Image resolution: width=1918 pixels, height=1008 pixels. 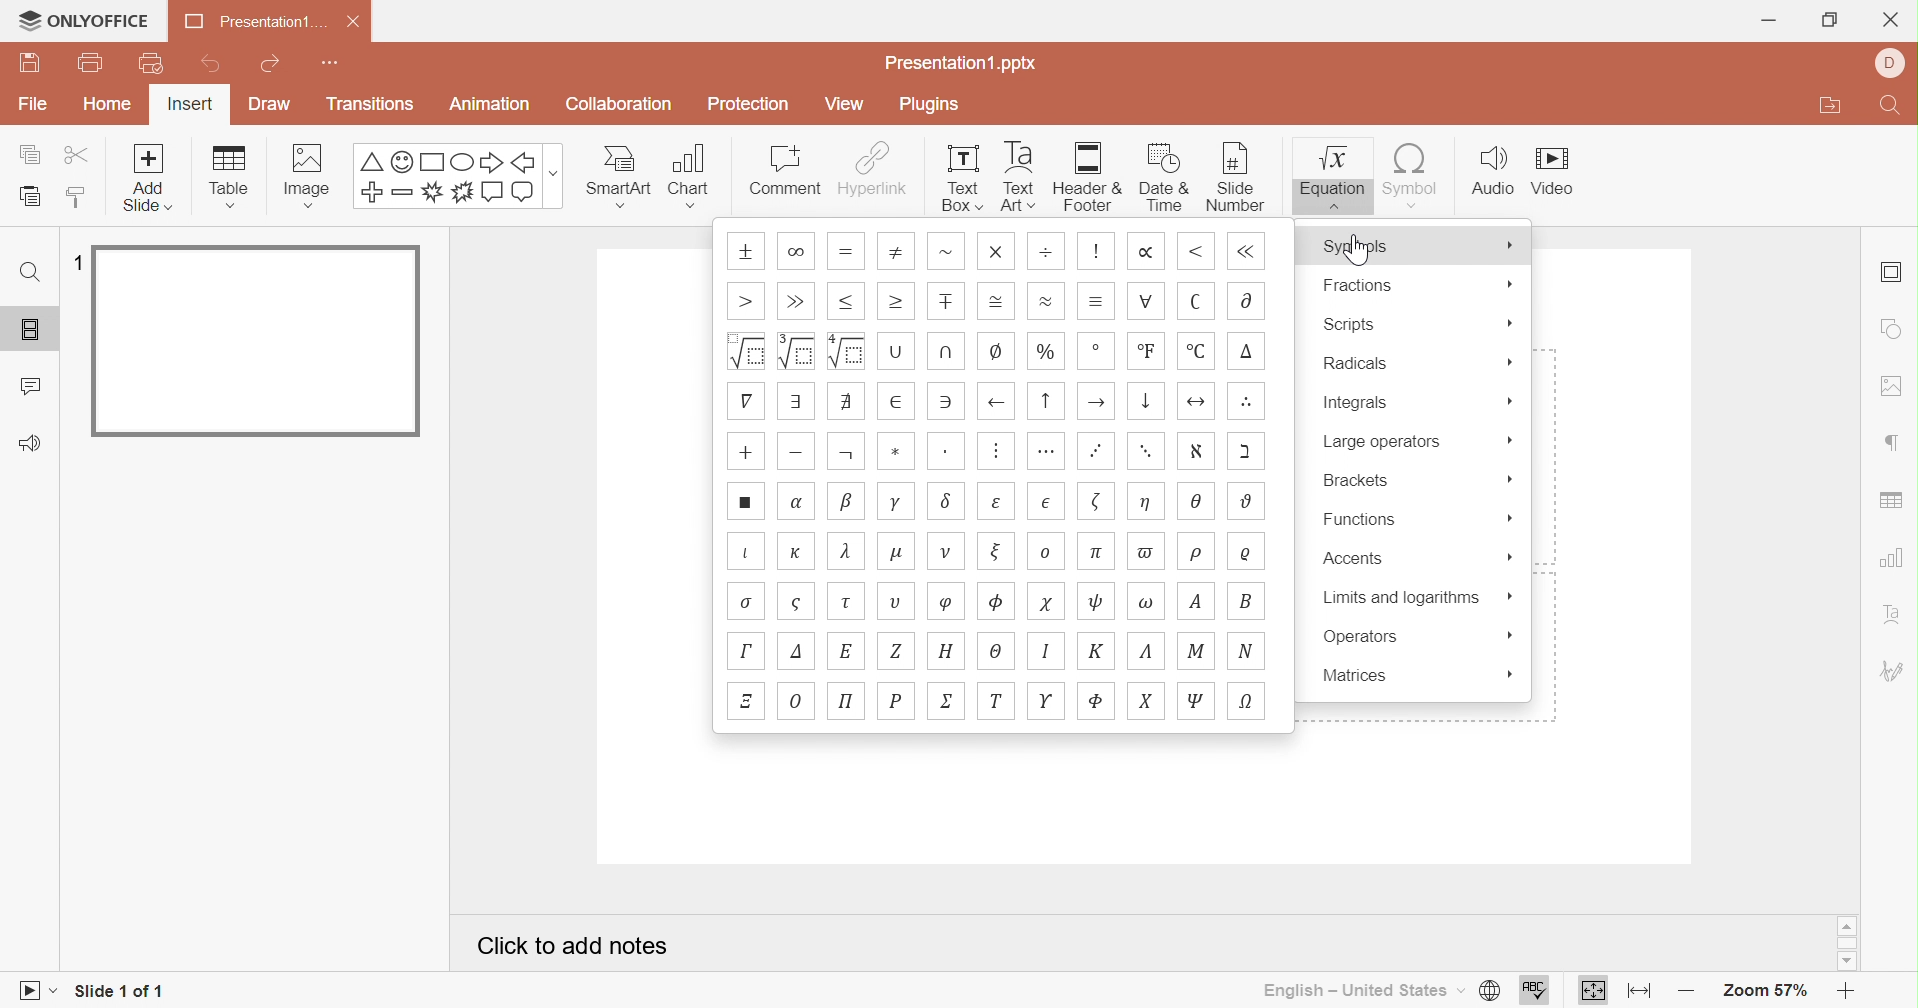 I want to click on Animation, so click(x=495, y=108).